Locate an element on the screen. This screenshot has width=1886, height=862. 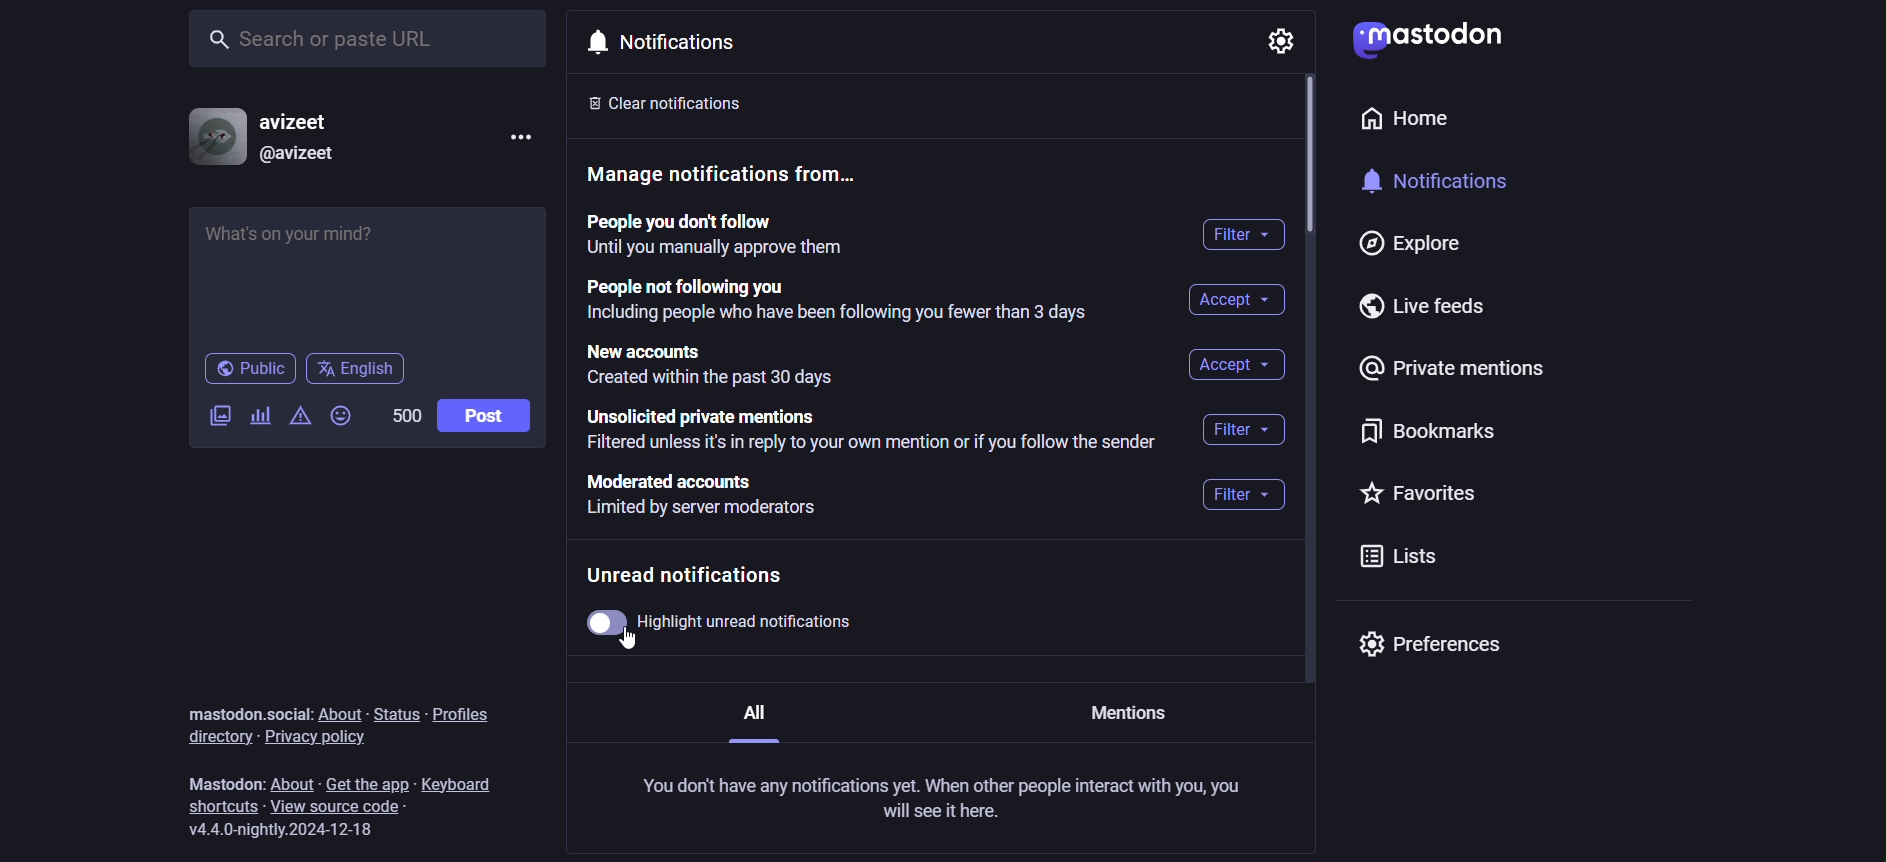
highlight unread notification is located at coordinates (718, 628).